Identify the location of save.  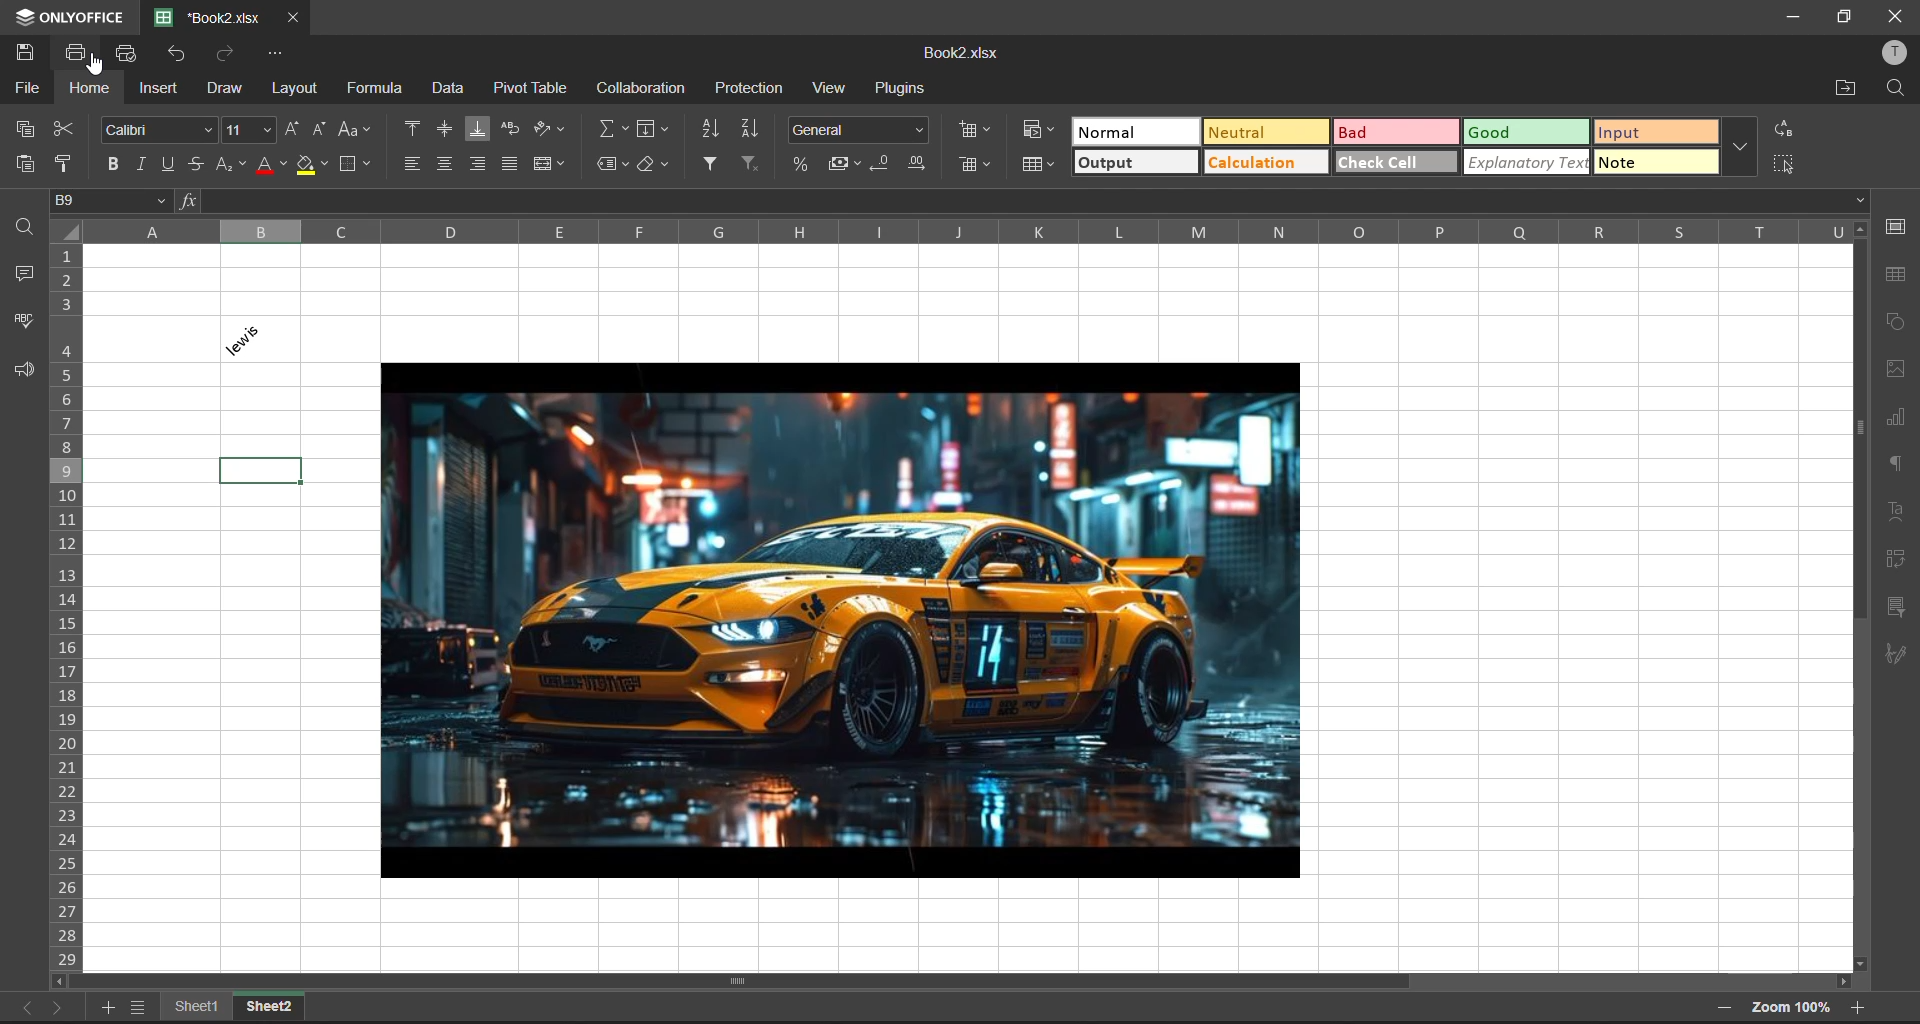
(31, 51).